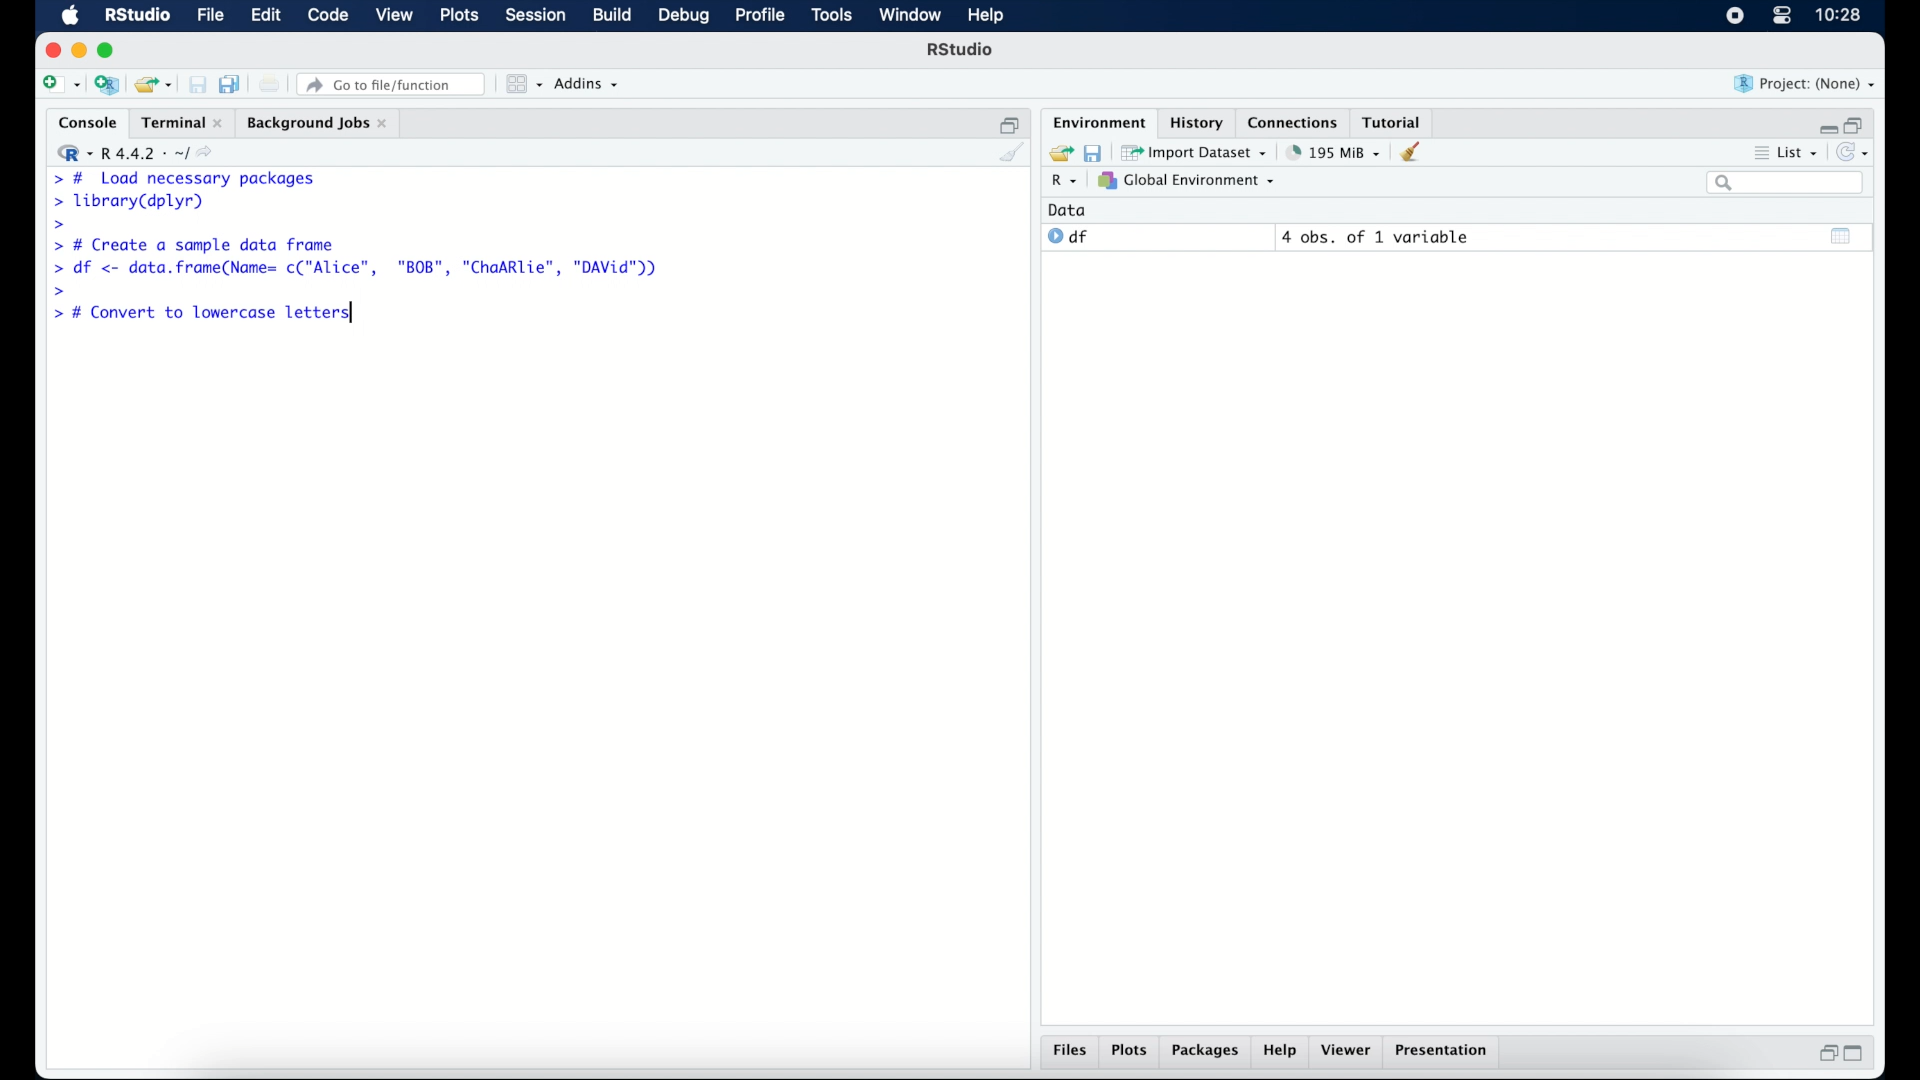  What do you see at coordinates (140, 154) in the screenshot?
I see `R 4.4.2` at bounding box center [140, 154].